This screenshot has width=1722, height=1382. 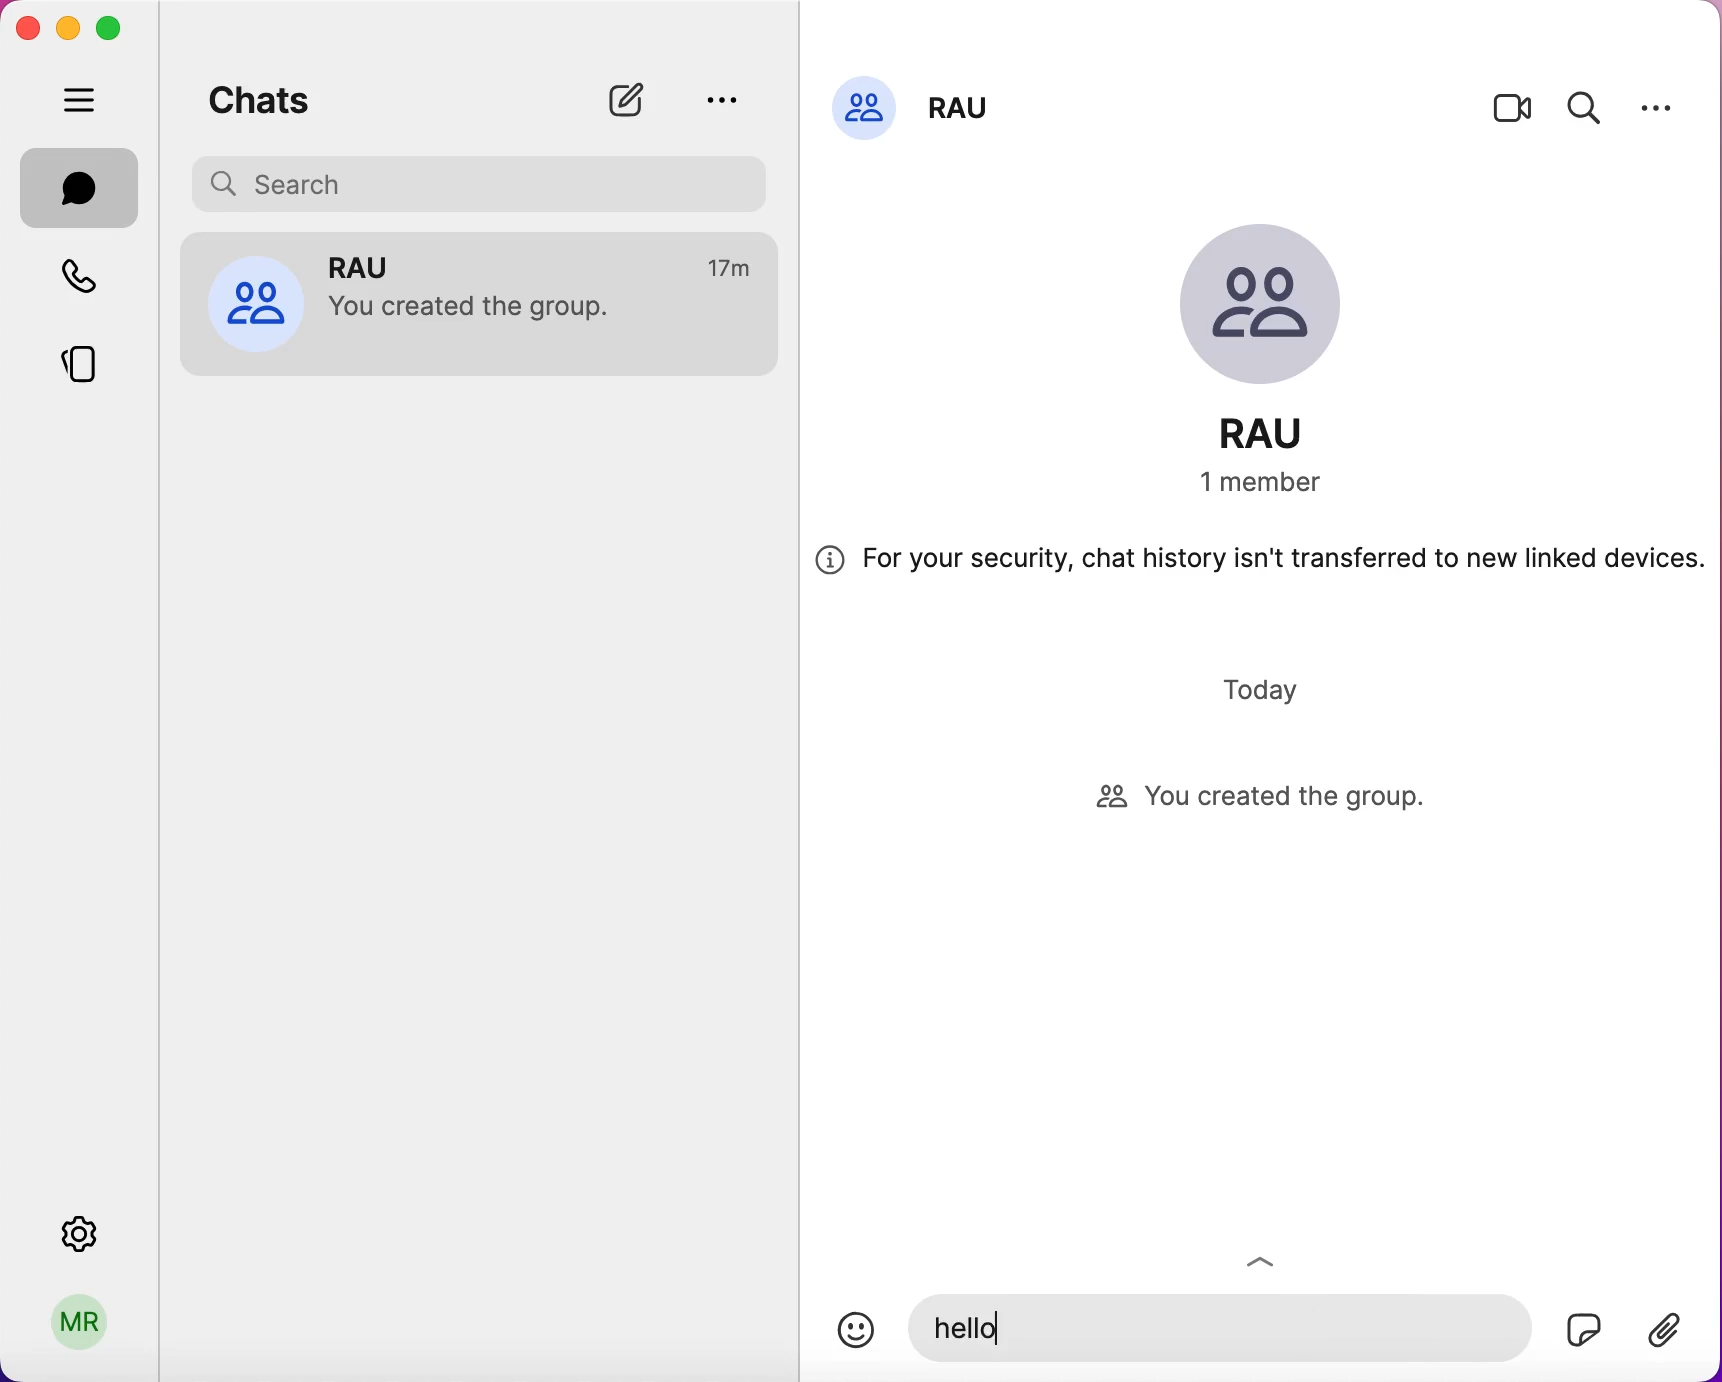 I want to click on 16m, so click(x=732, y=269).